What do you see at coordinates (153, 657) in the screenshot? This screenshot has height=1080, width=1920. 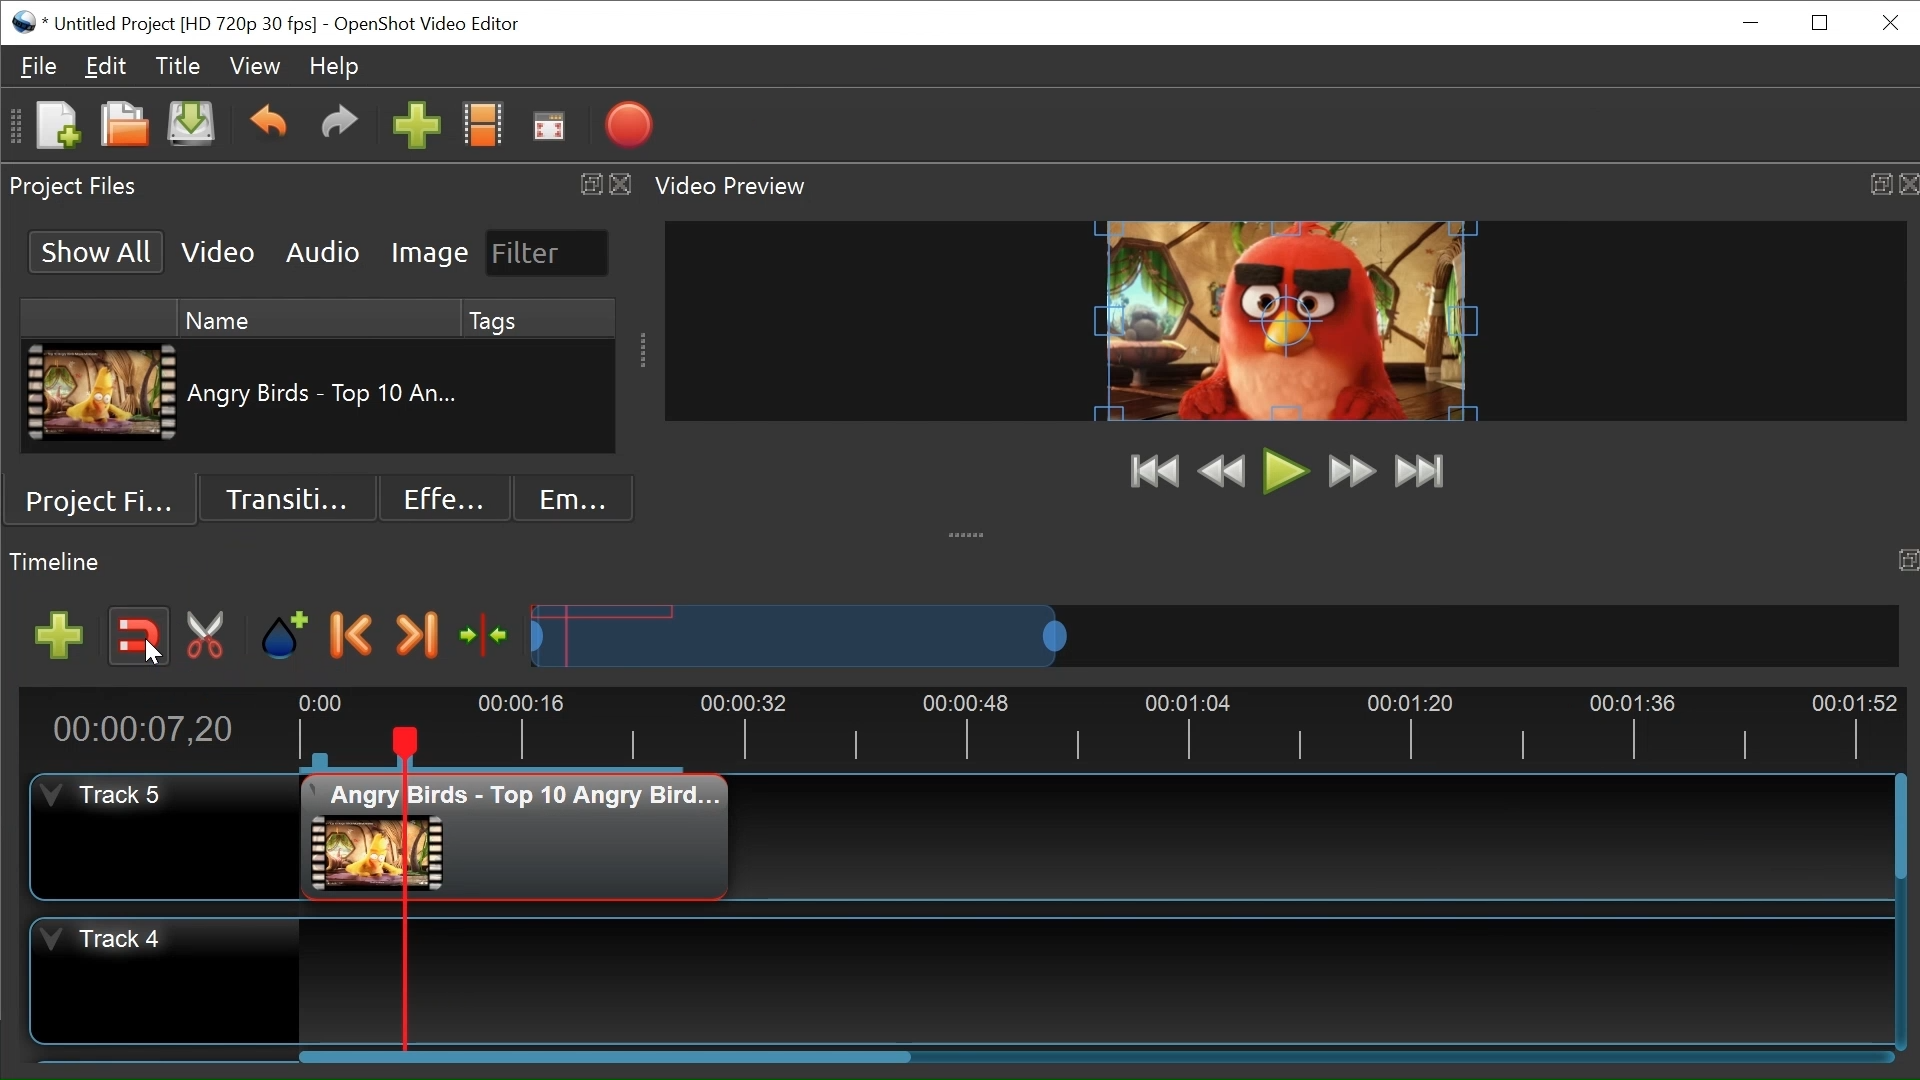 I see `cursor` at bounding box center [153, 657].